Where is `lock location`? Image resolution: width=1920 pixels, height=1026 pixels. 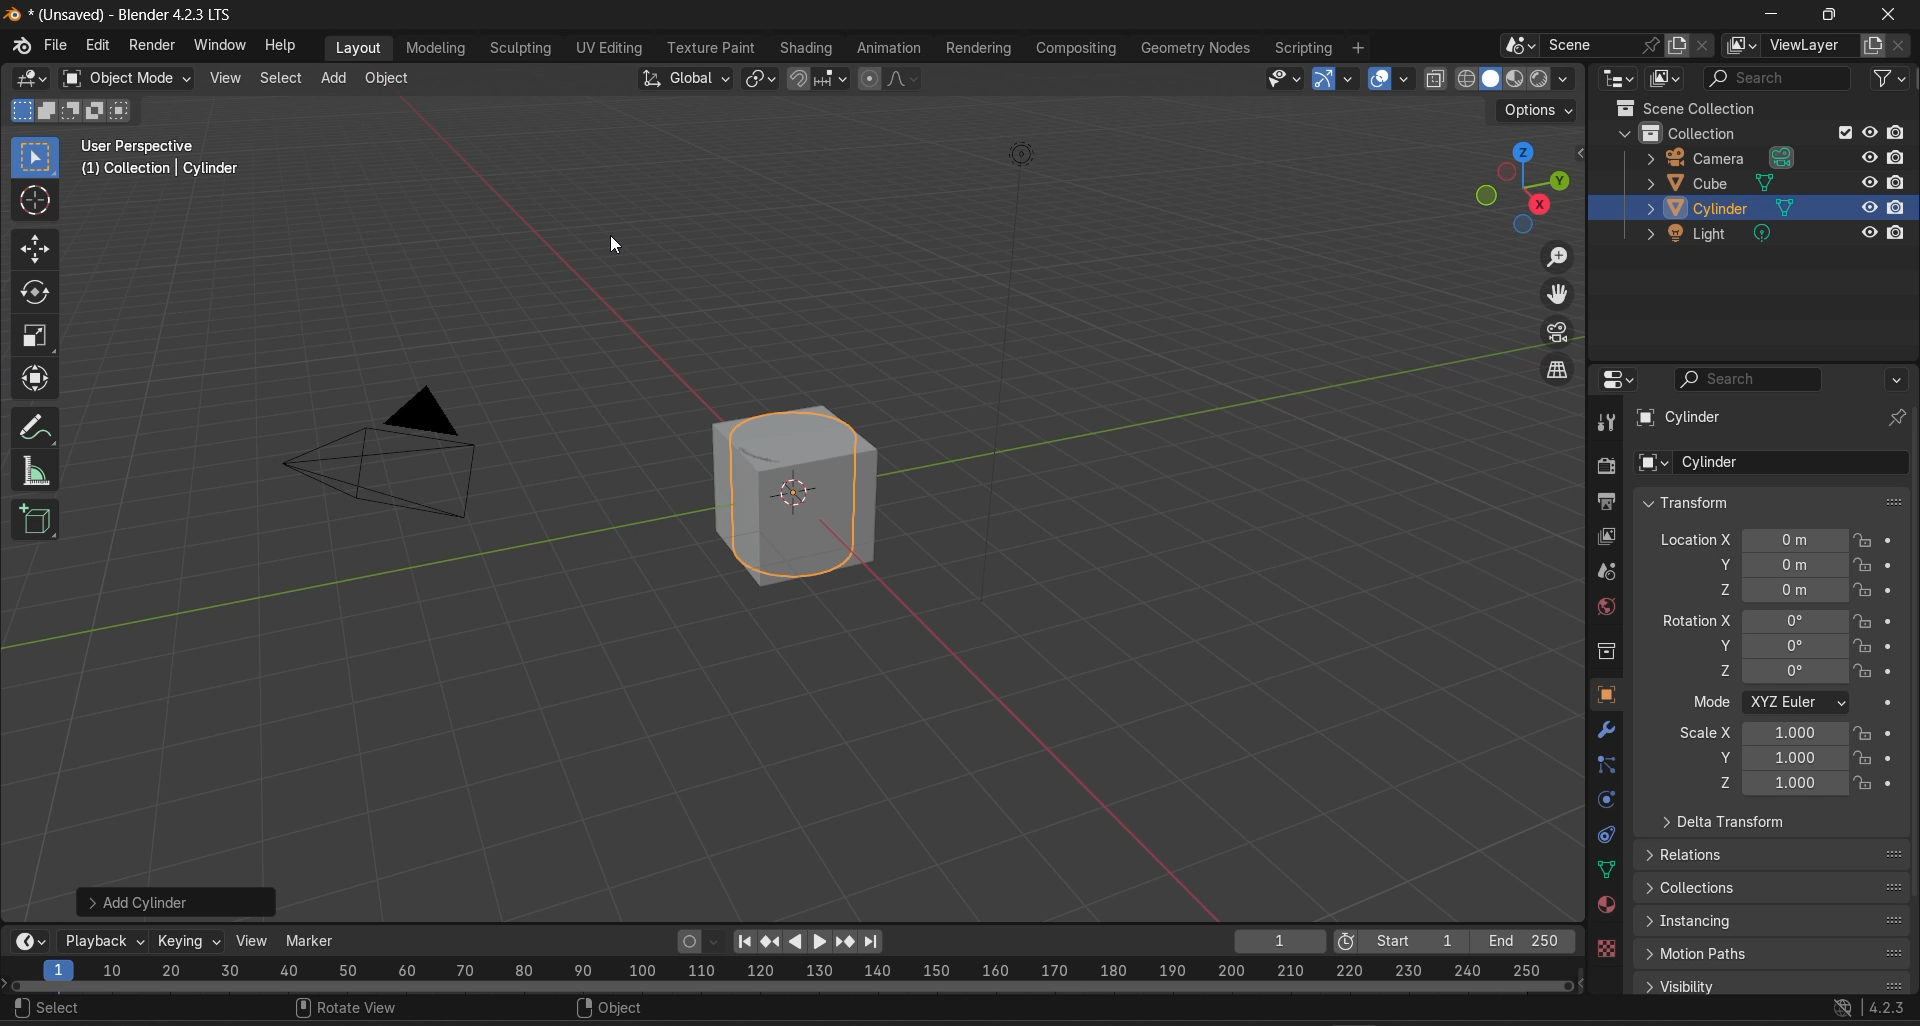 lock location is located at coordinates (1862, 588).